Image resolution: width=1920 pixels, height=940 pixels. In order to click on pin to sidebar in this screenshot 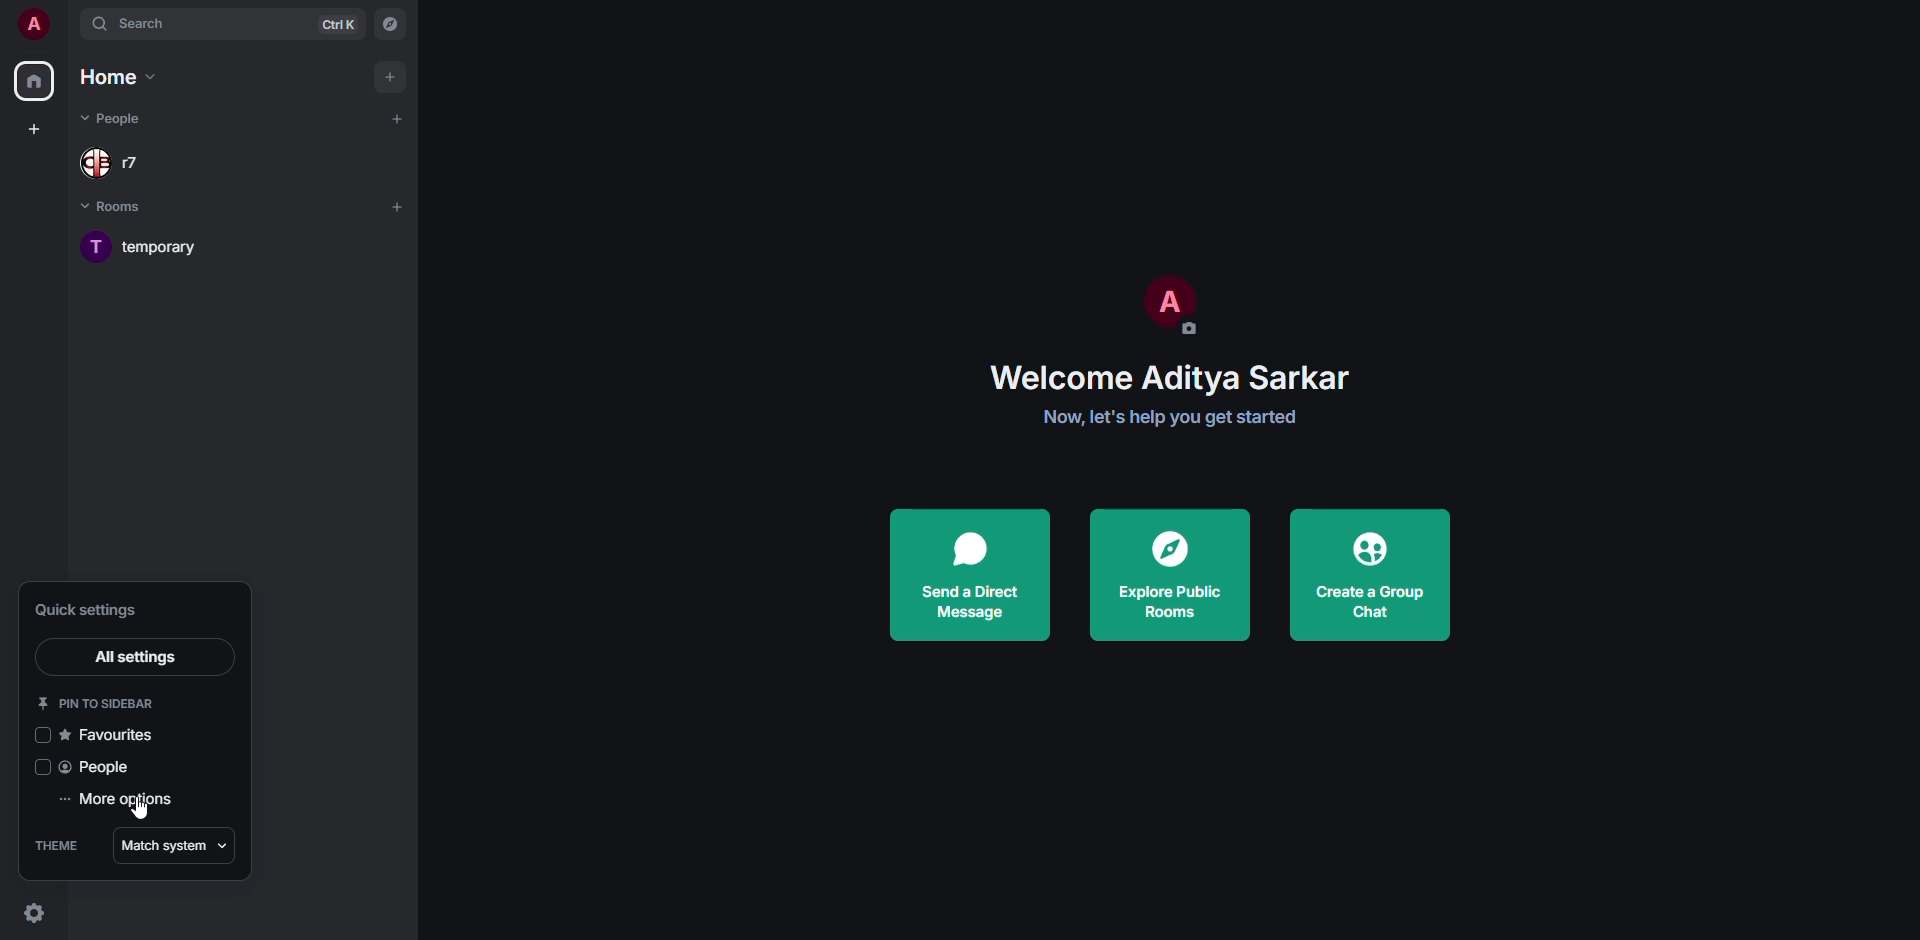, I will do `click(96, 704)`.